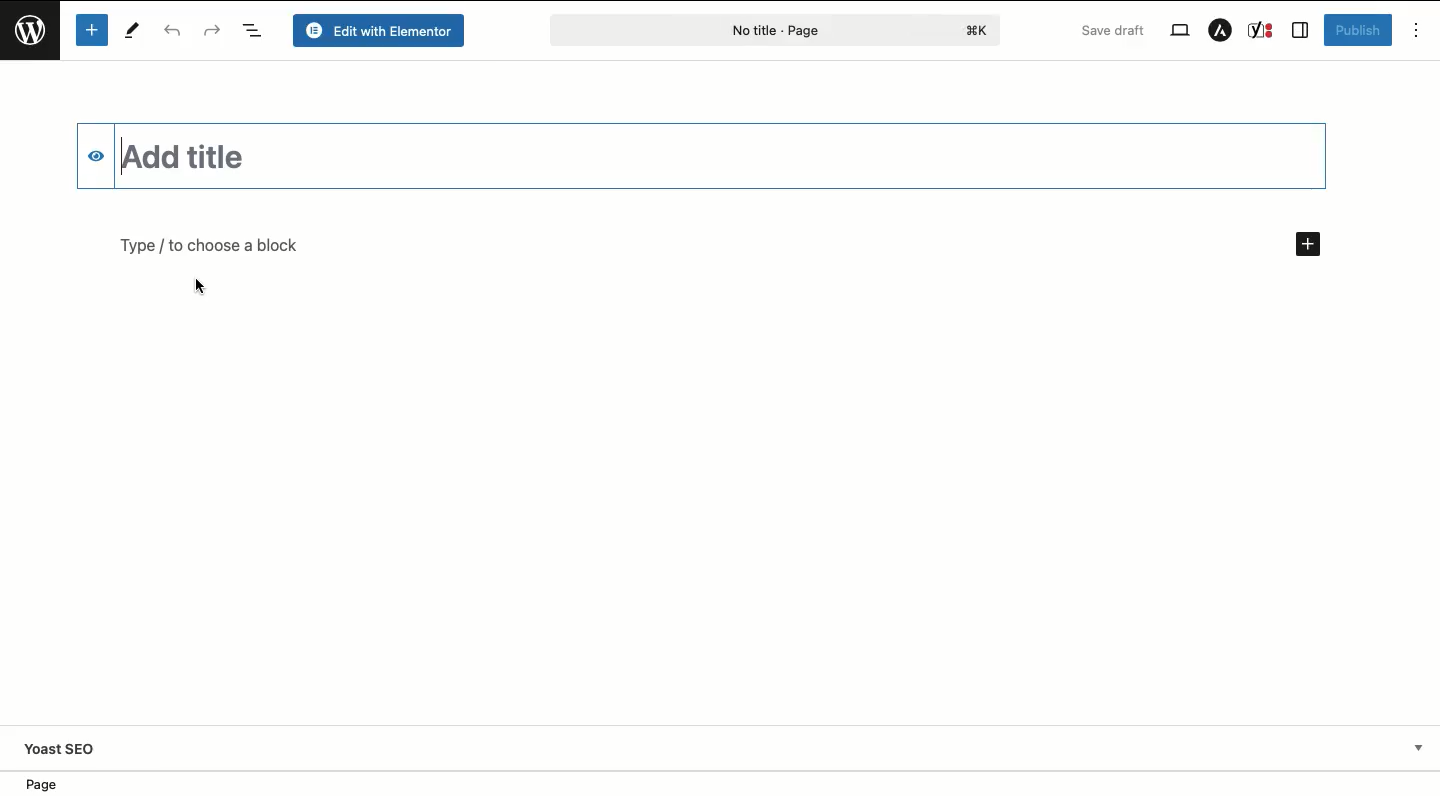 This screenshot has width=1440, height=796. Describe the element at coordinates (213, 157) in the screenshot. I see `Add title` at that location.